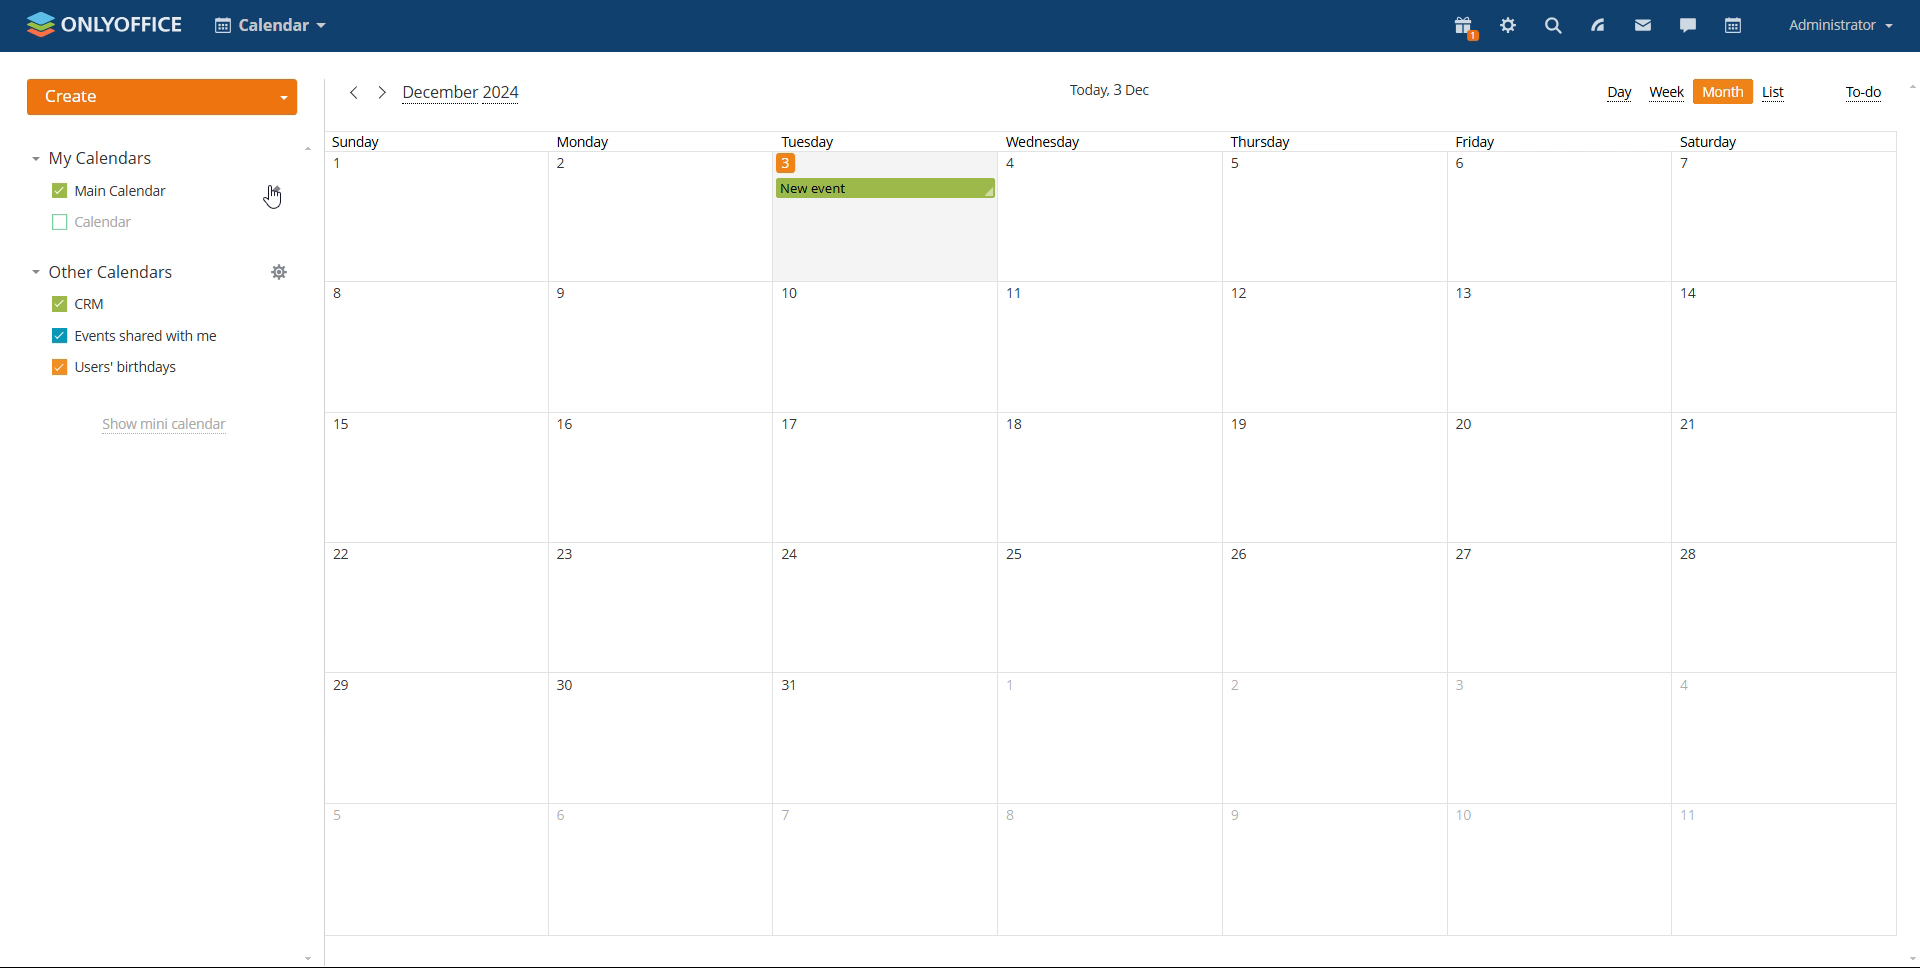  I want to click on current date, so click(1112, 91).